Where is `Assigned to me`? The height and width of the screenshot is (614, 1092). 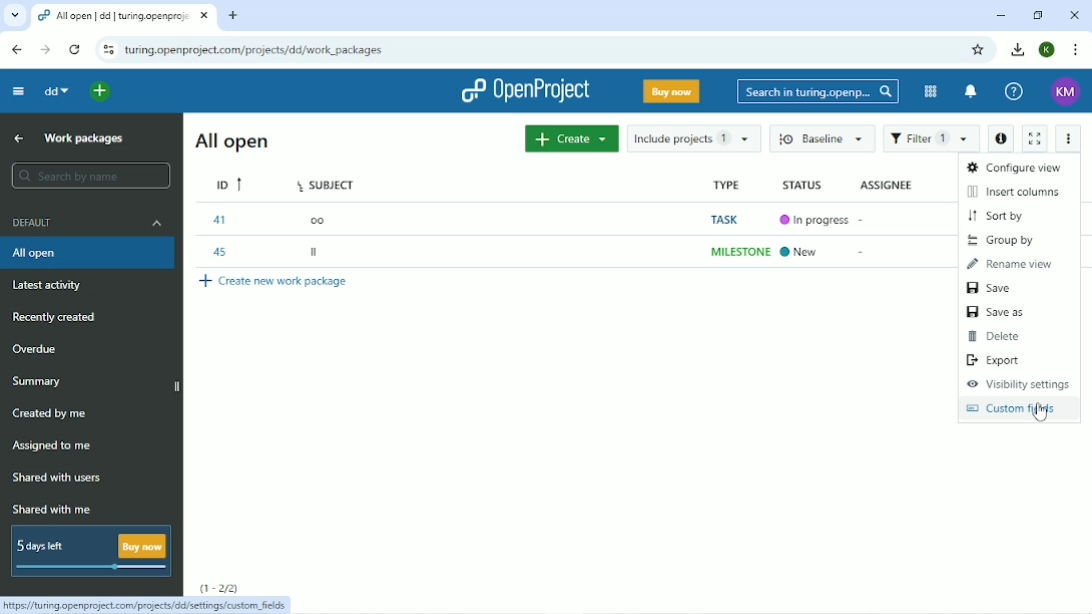 Assigned to me is located at coordinates (56, 446).